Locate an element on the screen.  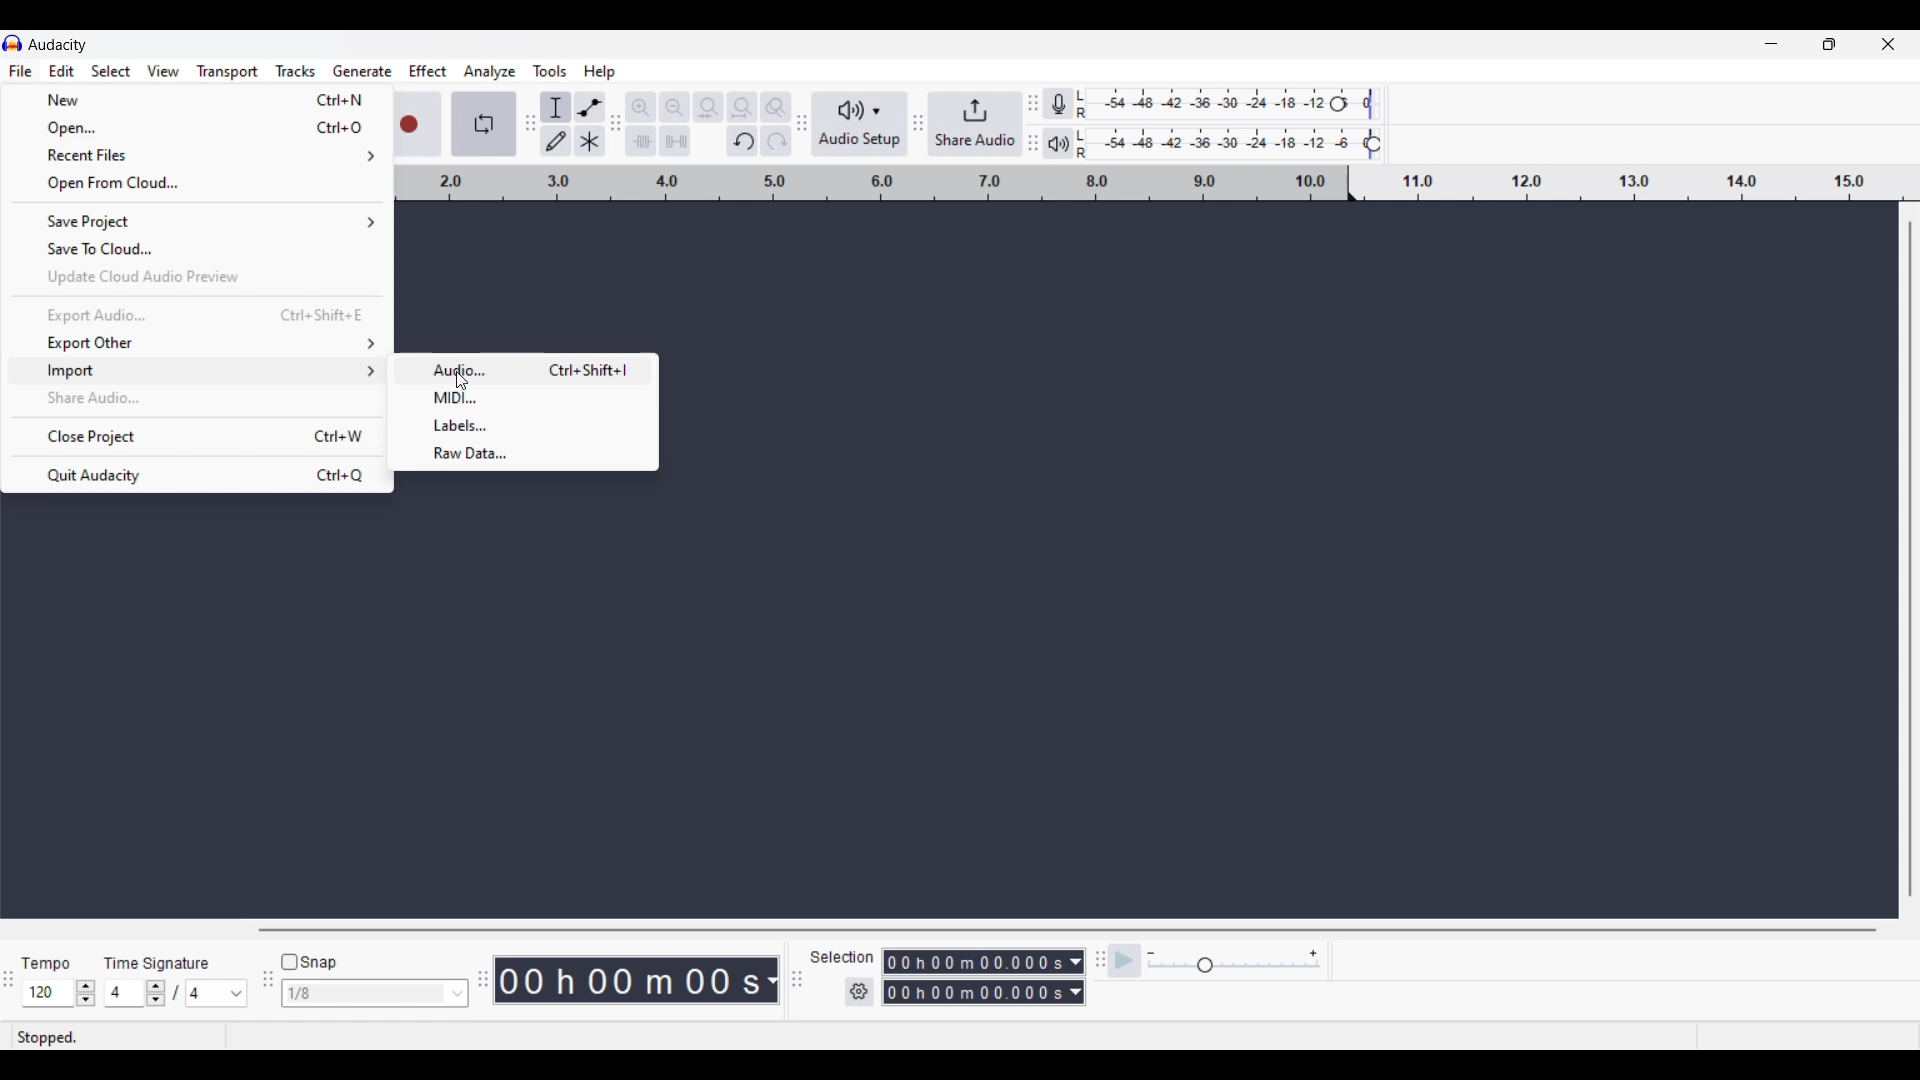
Share audio is located at coordinates (195, 398).